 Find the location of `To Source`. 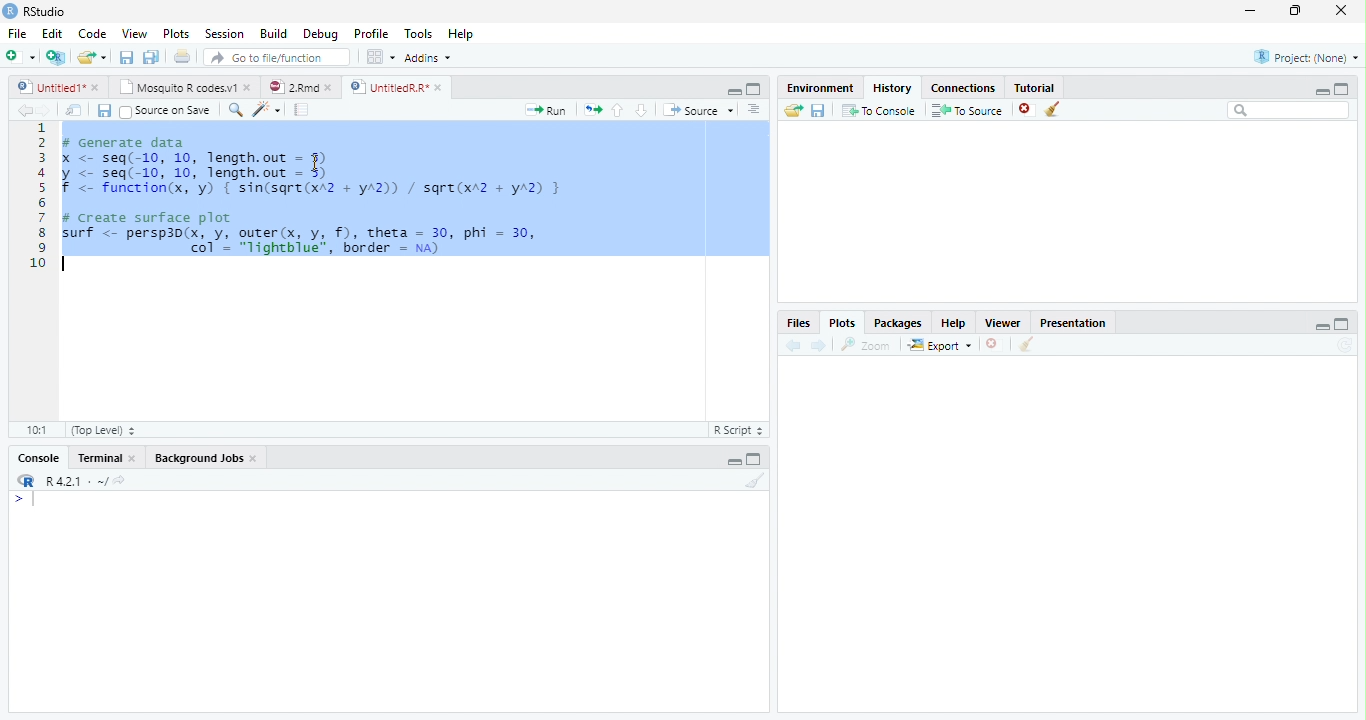

To Source is located at coordinates (966, 110).